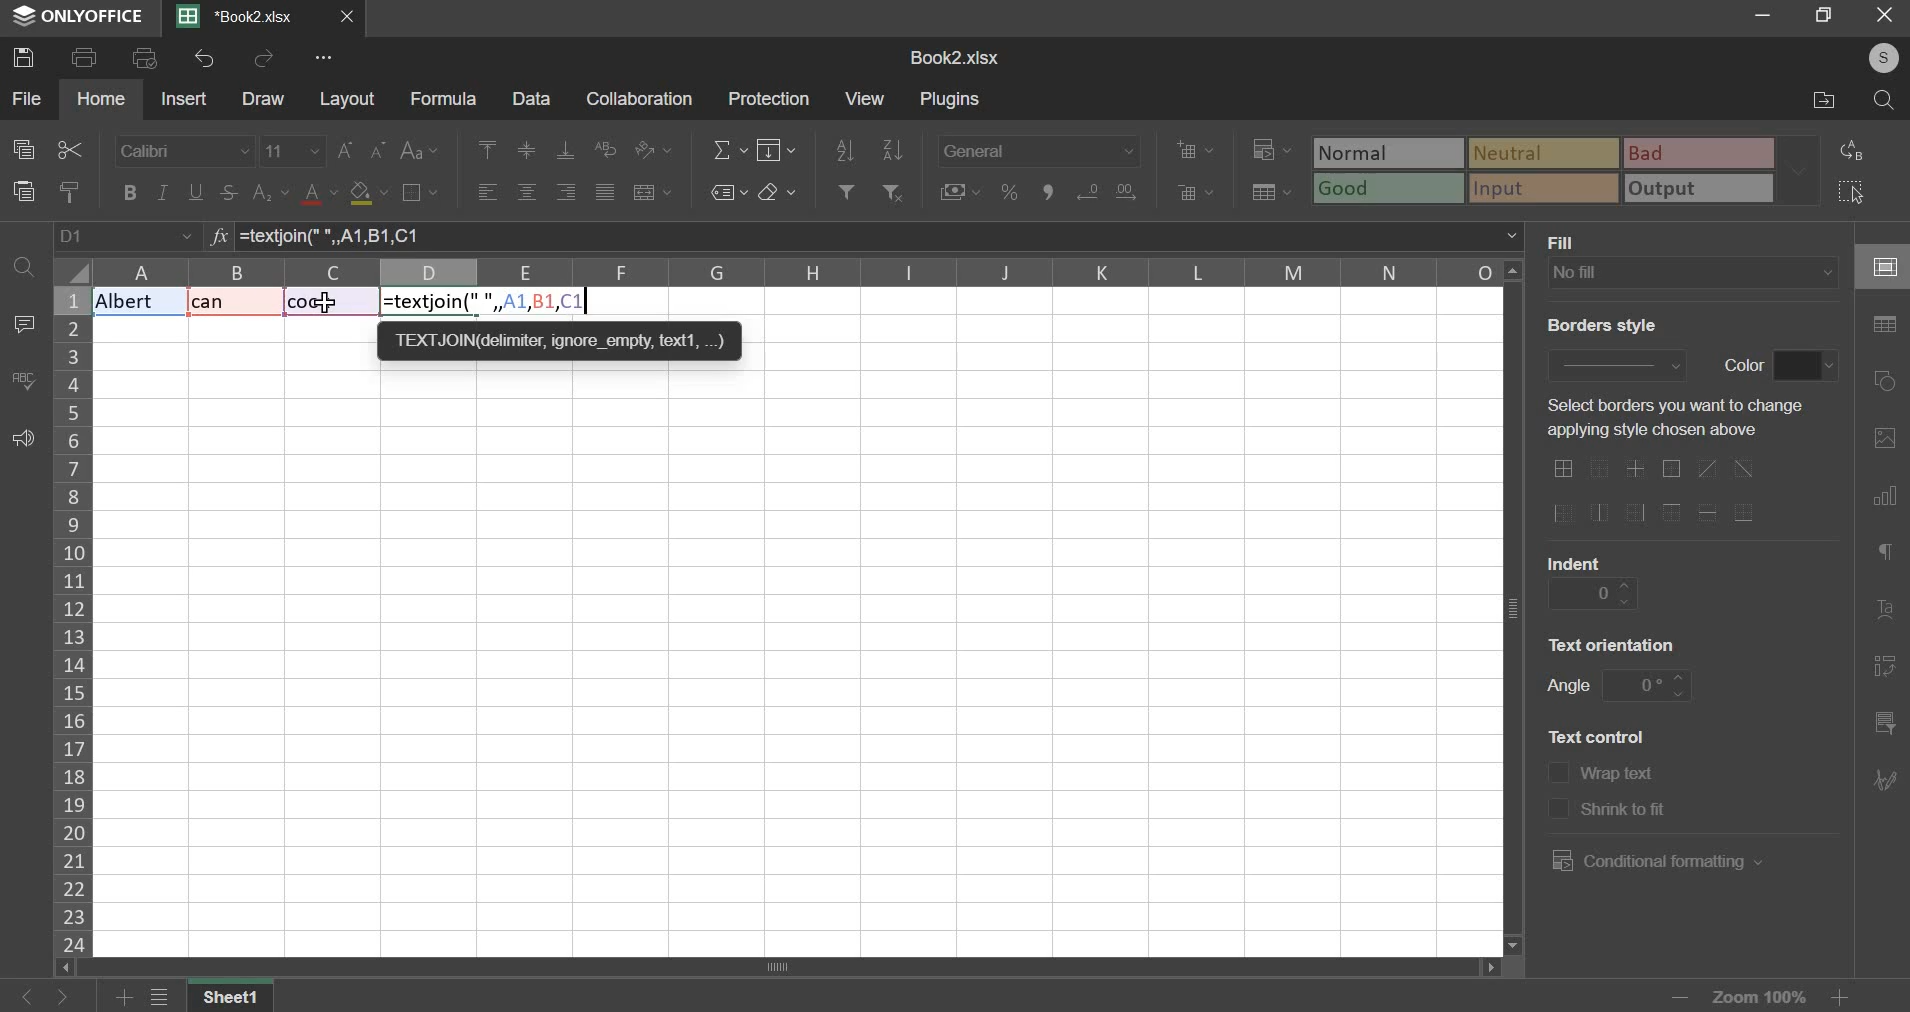 The height and width of the screenshot is (1012, 1910). I want to click on view more, so click(326, 58).